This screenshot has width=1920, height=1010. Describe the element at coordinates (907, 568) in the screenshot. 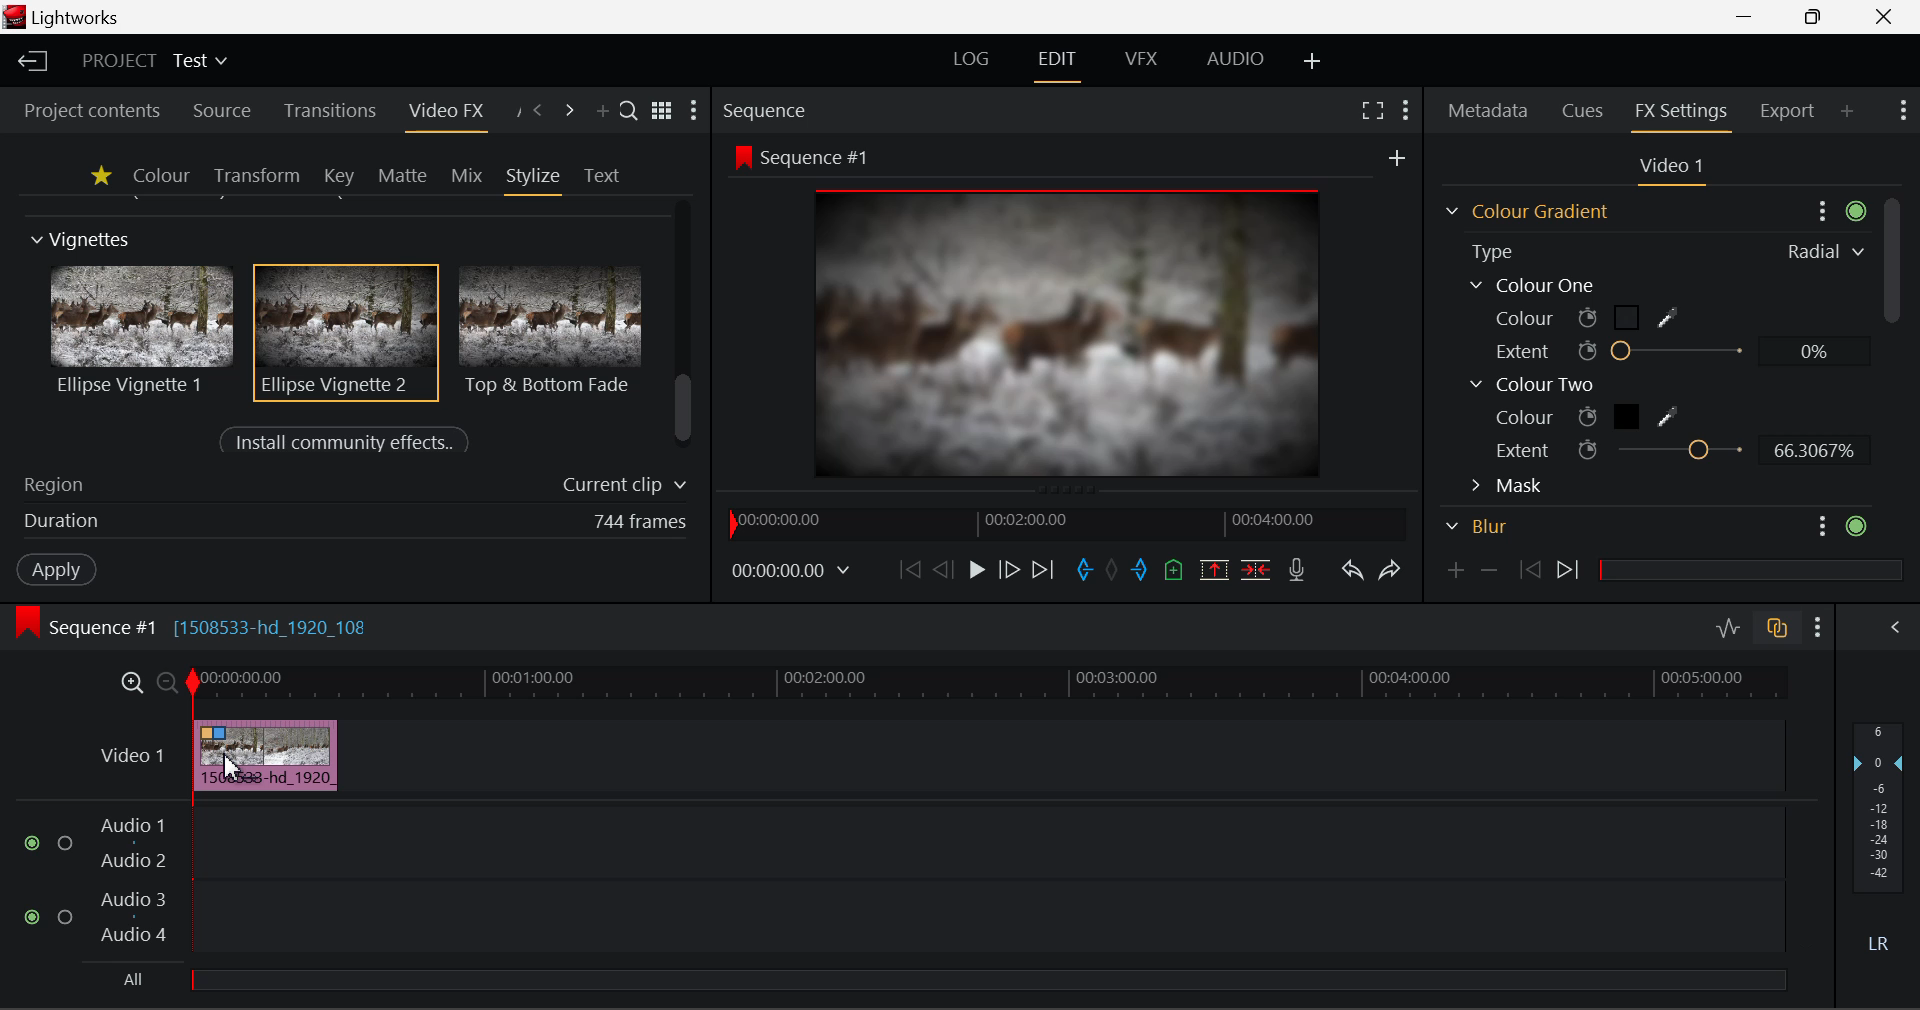

I see `To Start` at that location.